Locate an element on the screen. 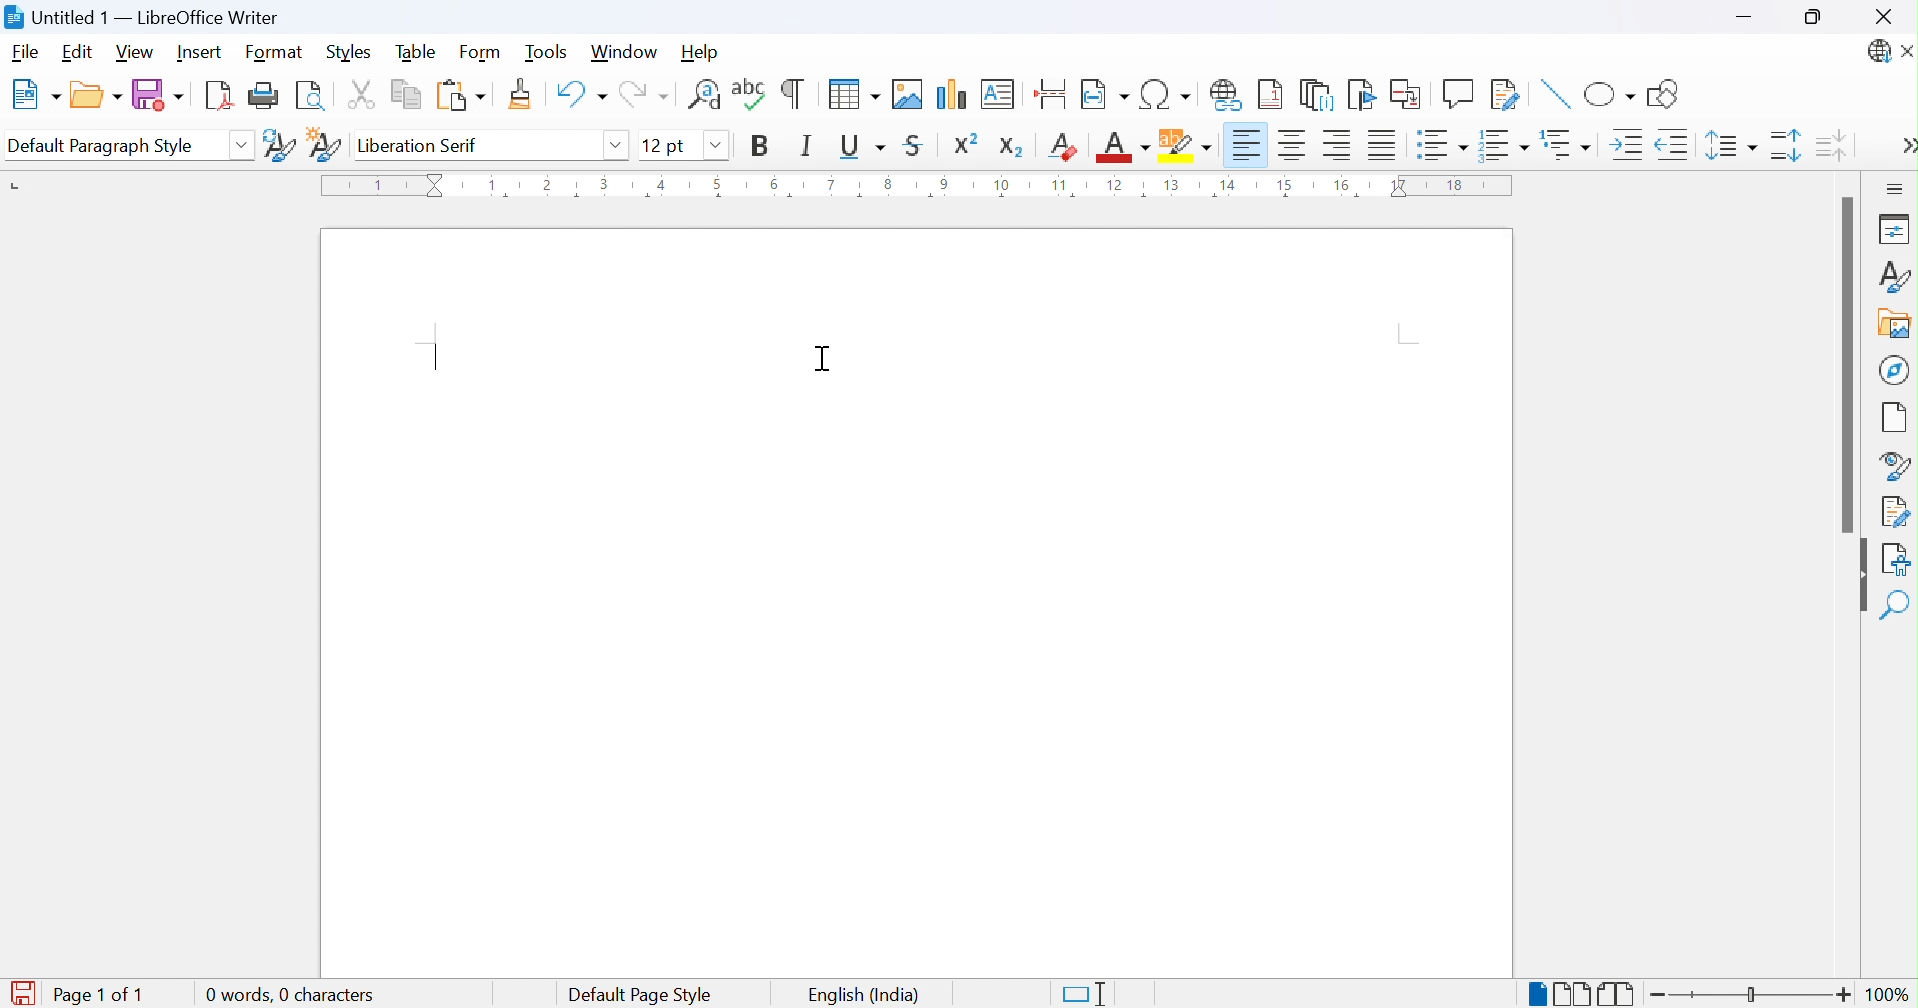 The width and height of the screenshot is (1918, 1008). Insert line is located at coordinates (1556, 97).